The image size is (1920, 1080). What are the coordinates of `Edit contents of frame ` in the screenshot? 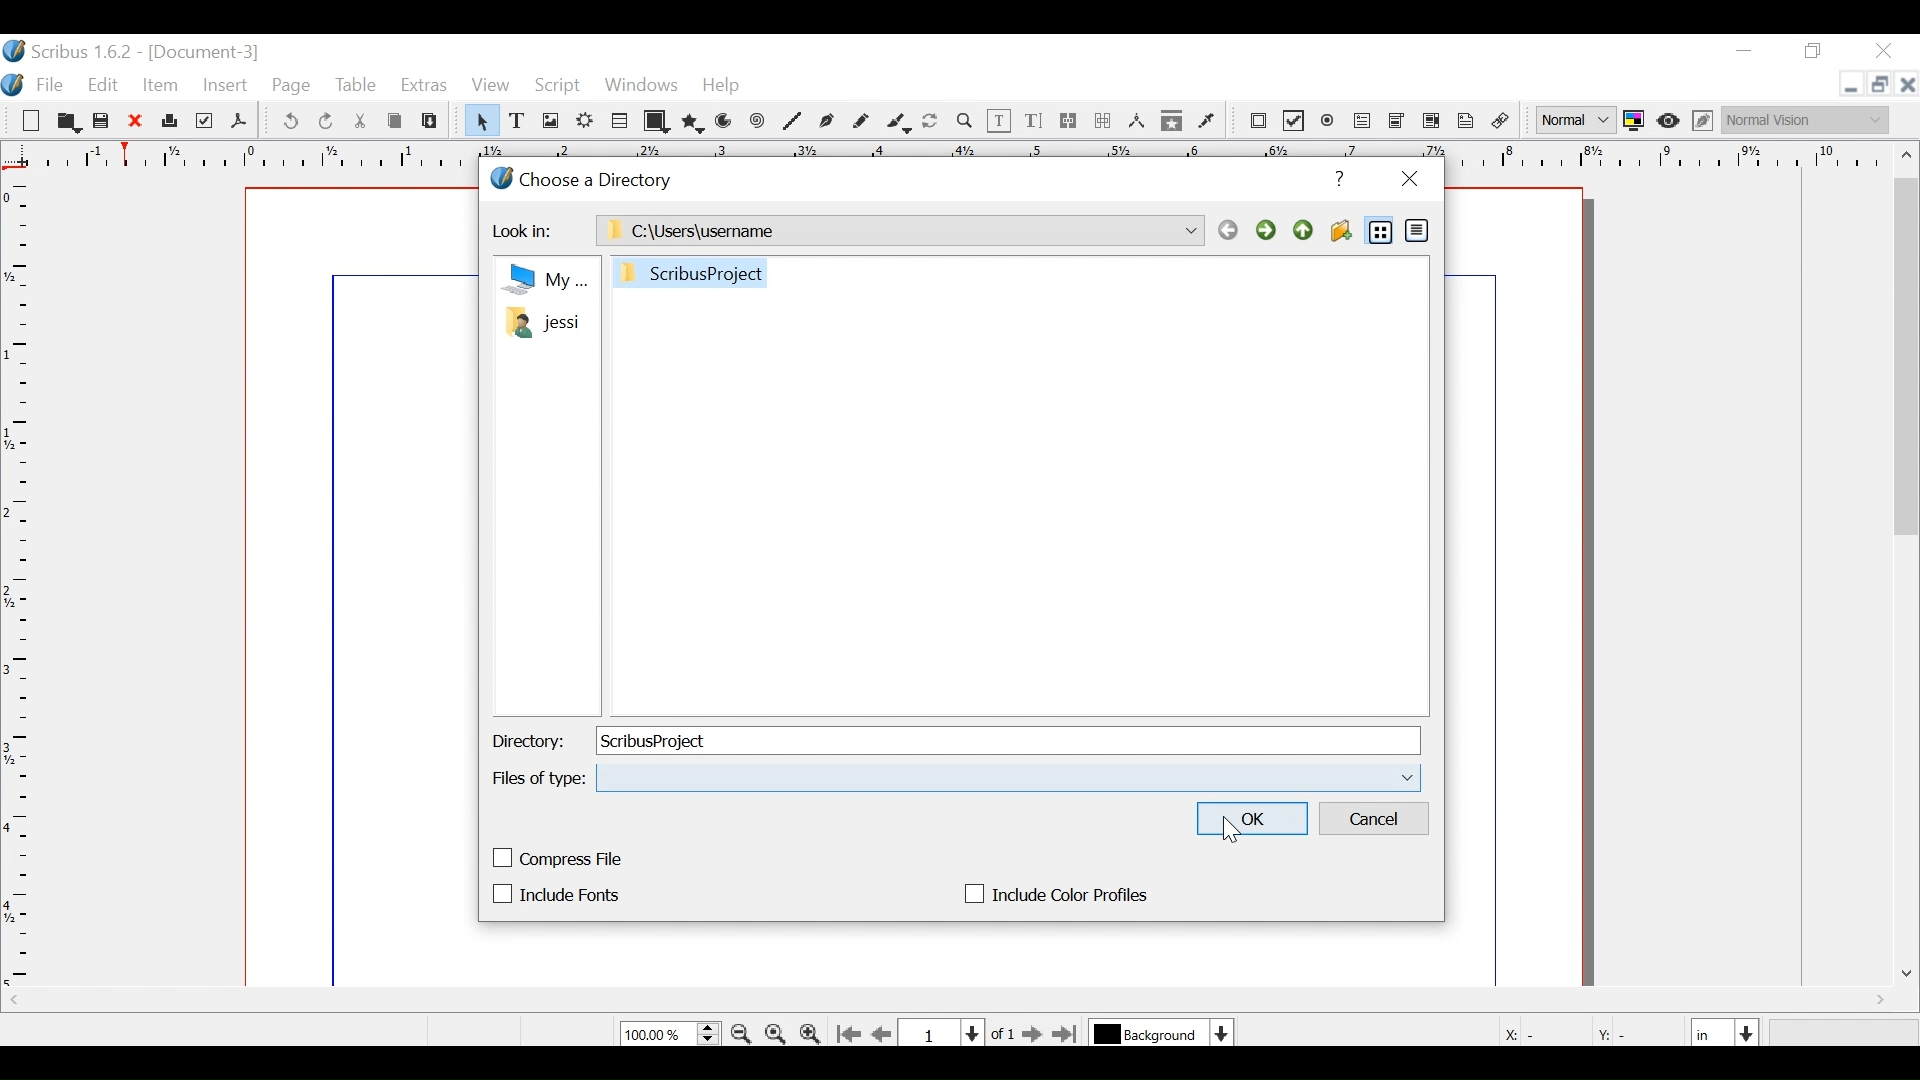 It's located at (1000, 121).